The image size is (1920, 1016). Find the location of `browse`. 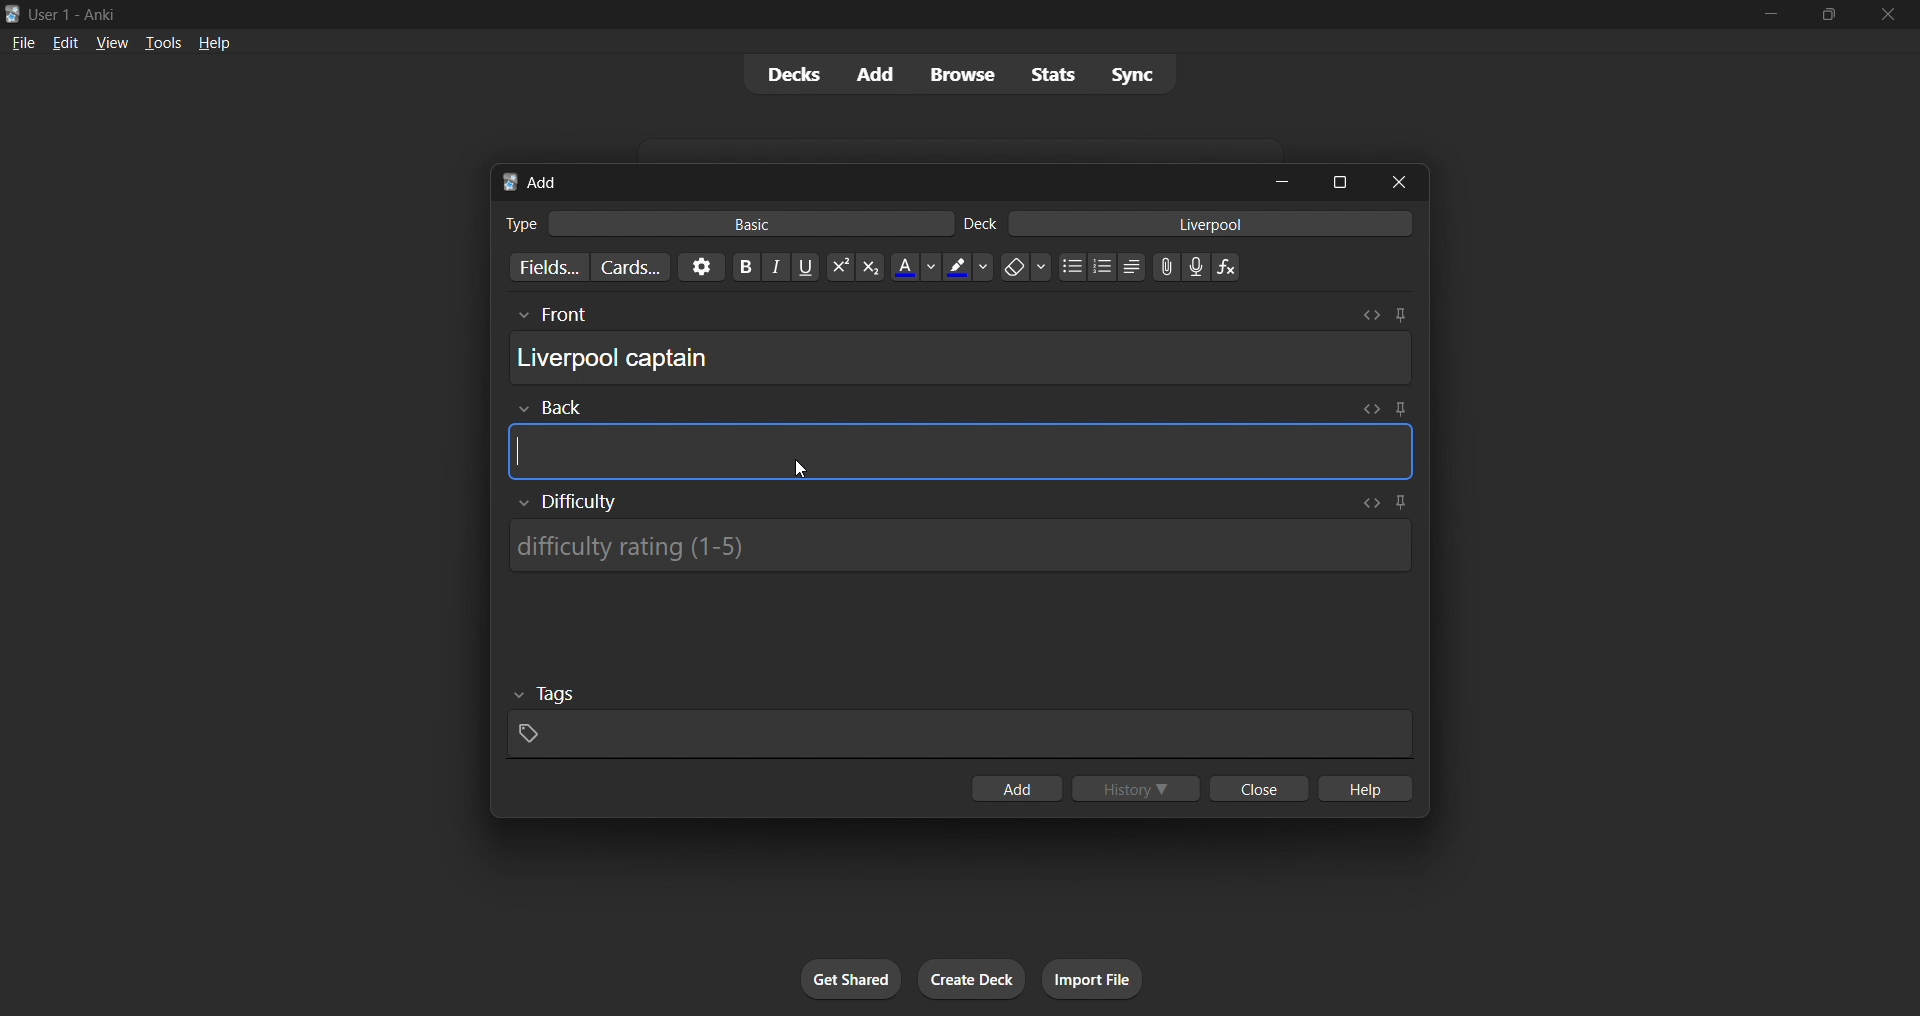

browse is located at coordinates (962, 74).